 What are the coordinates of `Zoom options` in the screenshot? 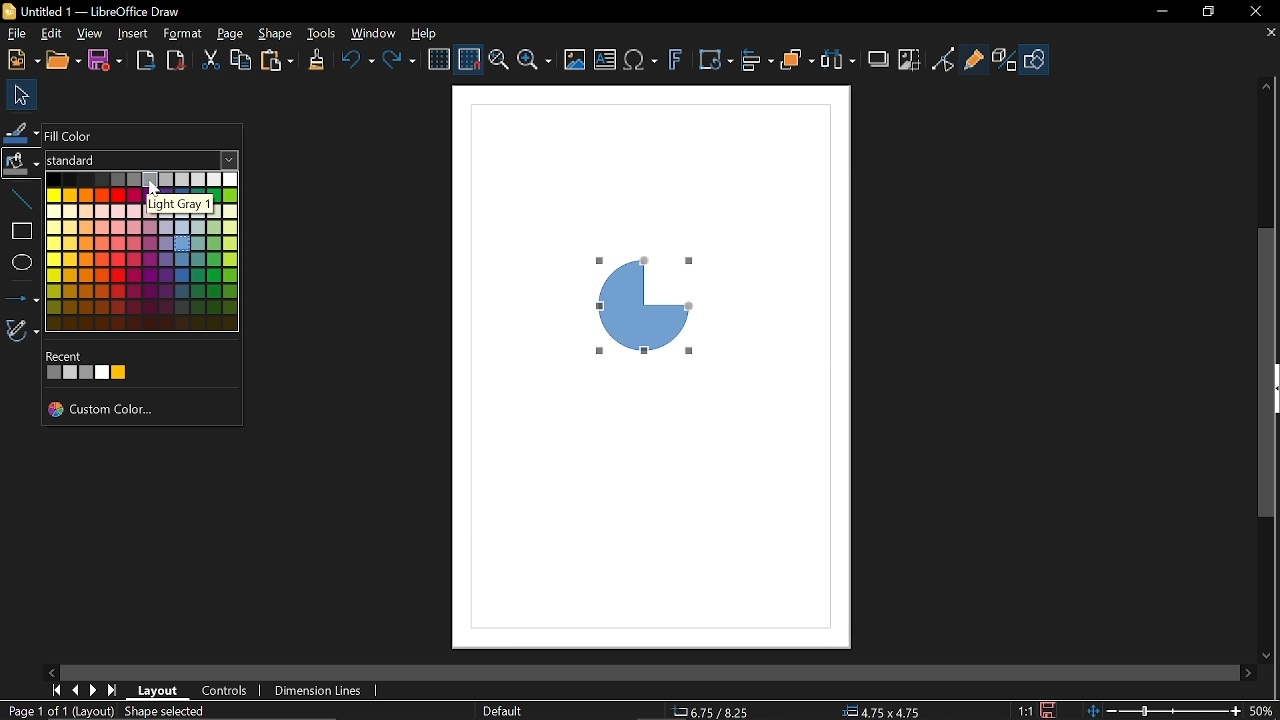 It's located at (534, 60).